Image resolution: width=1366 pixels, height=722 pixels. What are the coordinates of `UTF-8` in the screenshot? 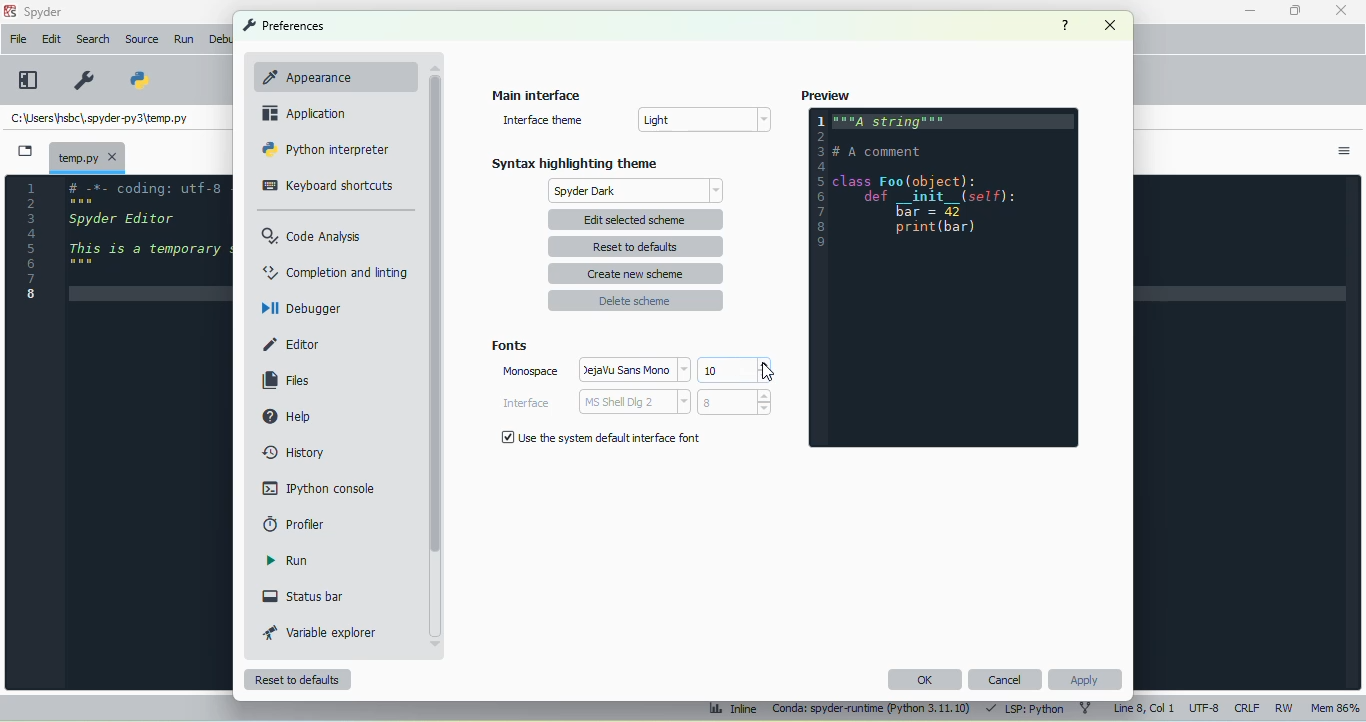 It's located at (1205, 707).